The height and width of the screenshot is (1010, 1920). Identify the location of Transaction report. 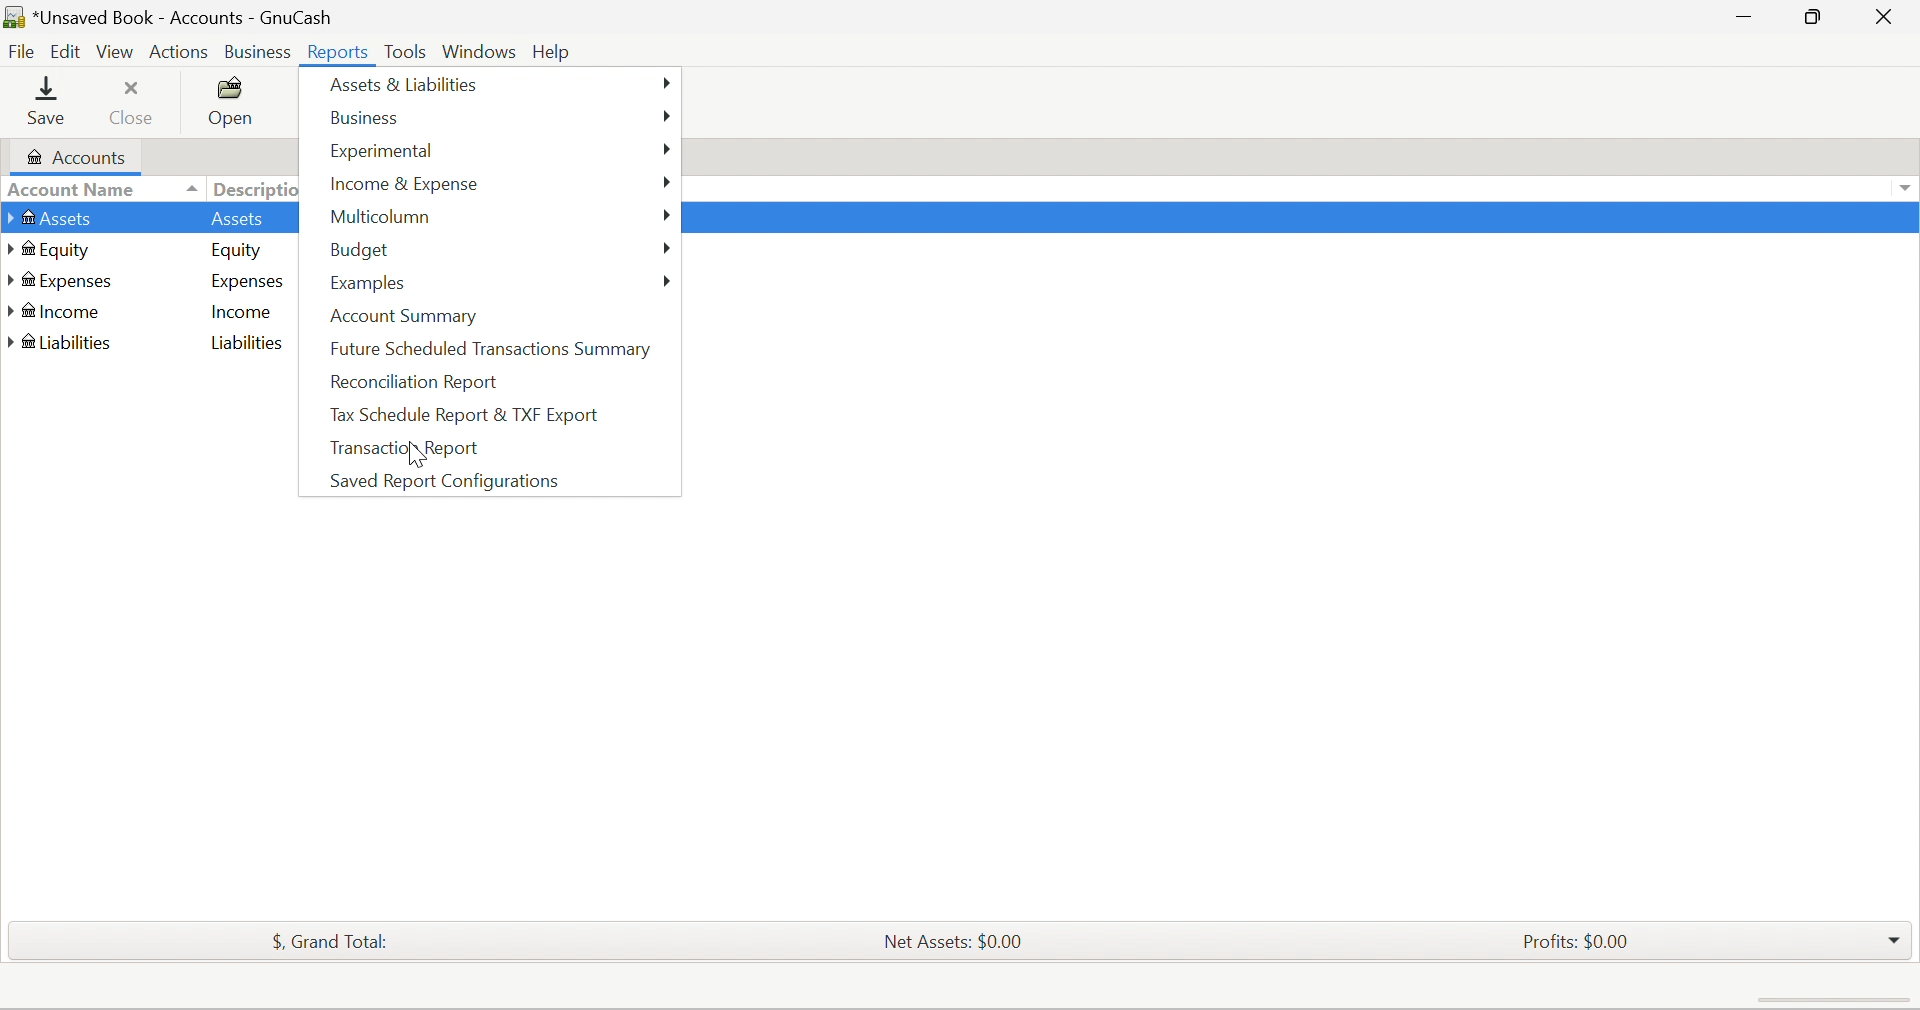
(409, 449).